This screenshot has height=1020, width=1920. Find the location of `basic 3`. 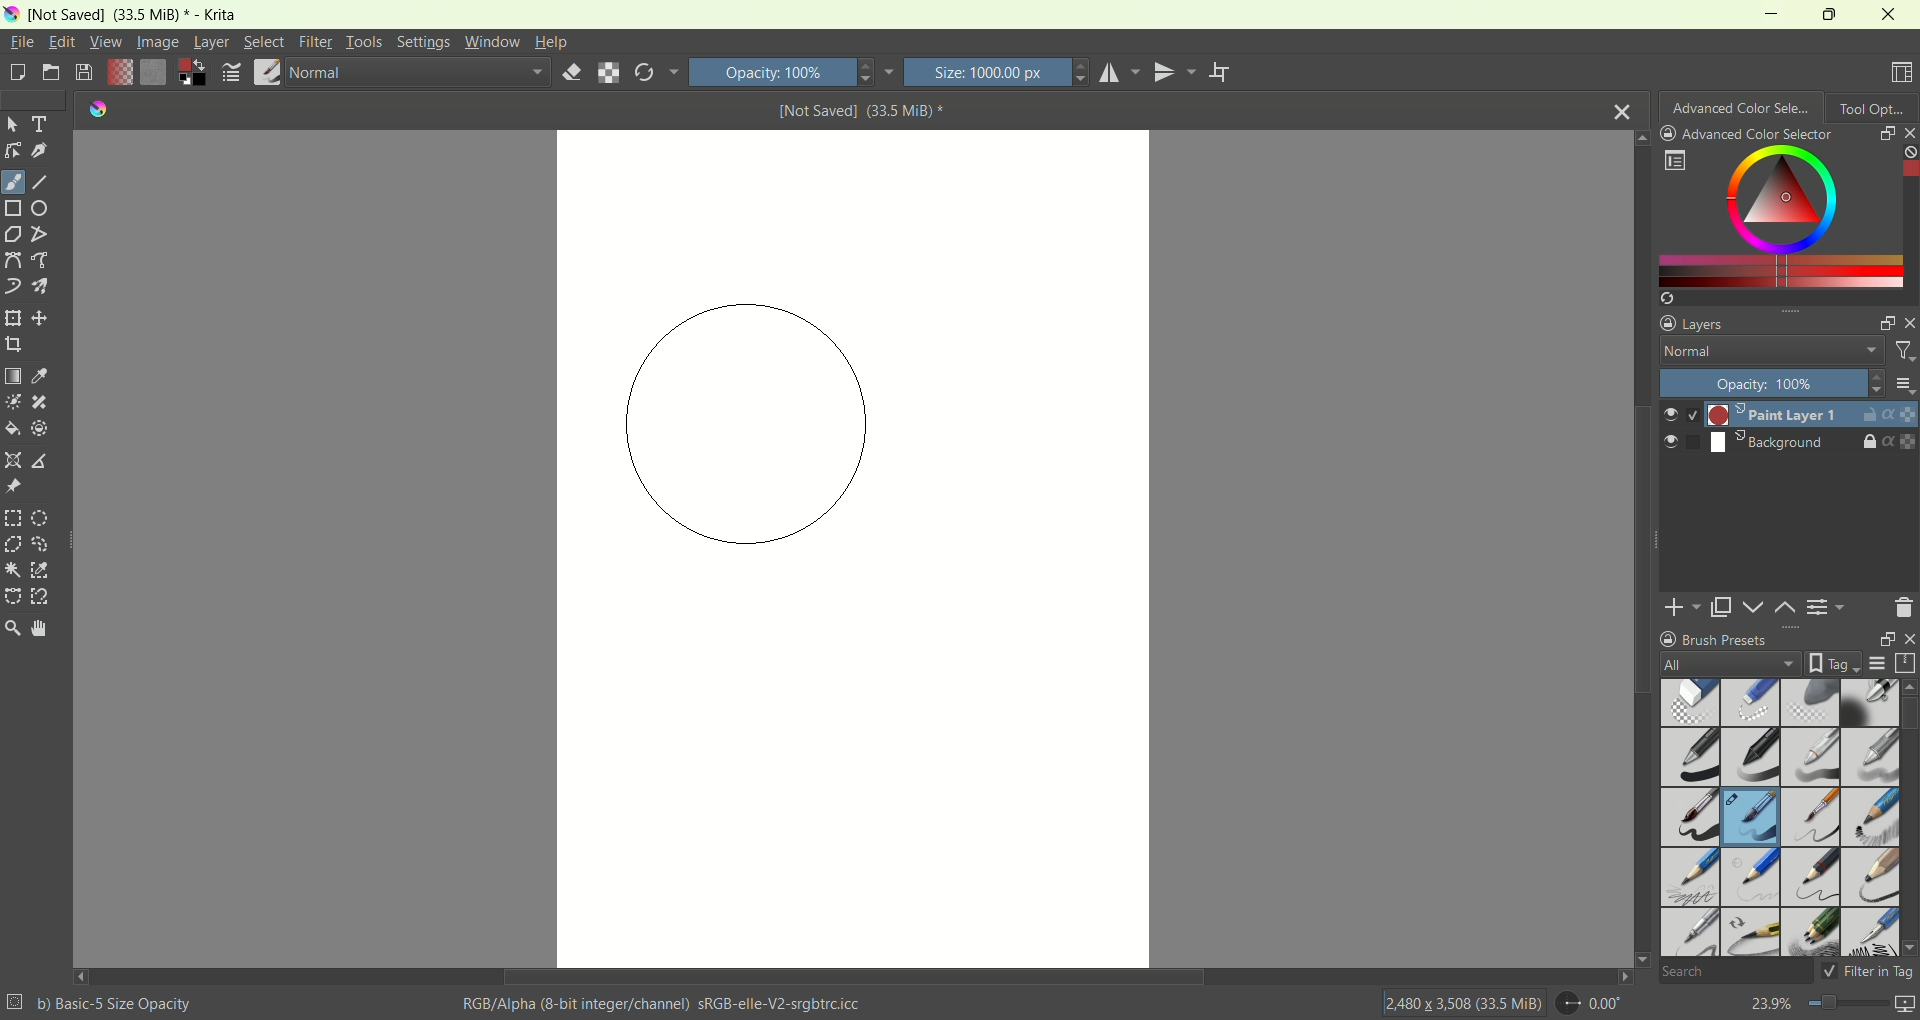

basic 3 is located at coordinates (1809, 759).